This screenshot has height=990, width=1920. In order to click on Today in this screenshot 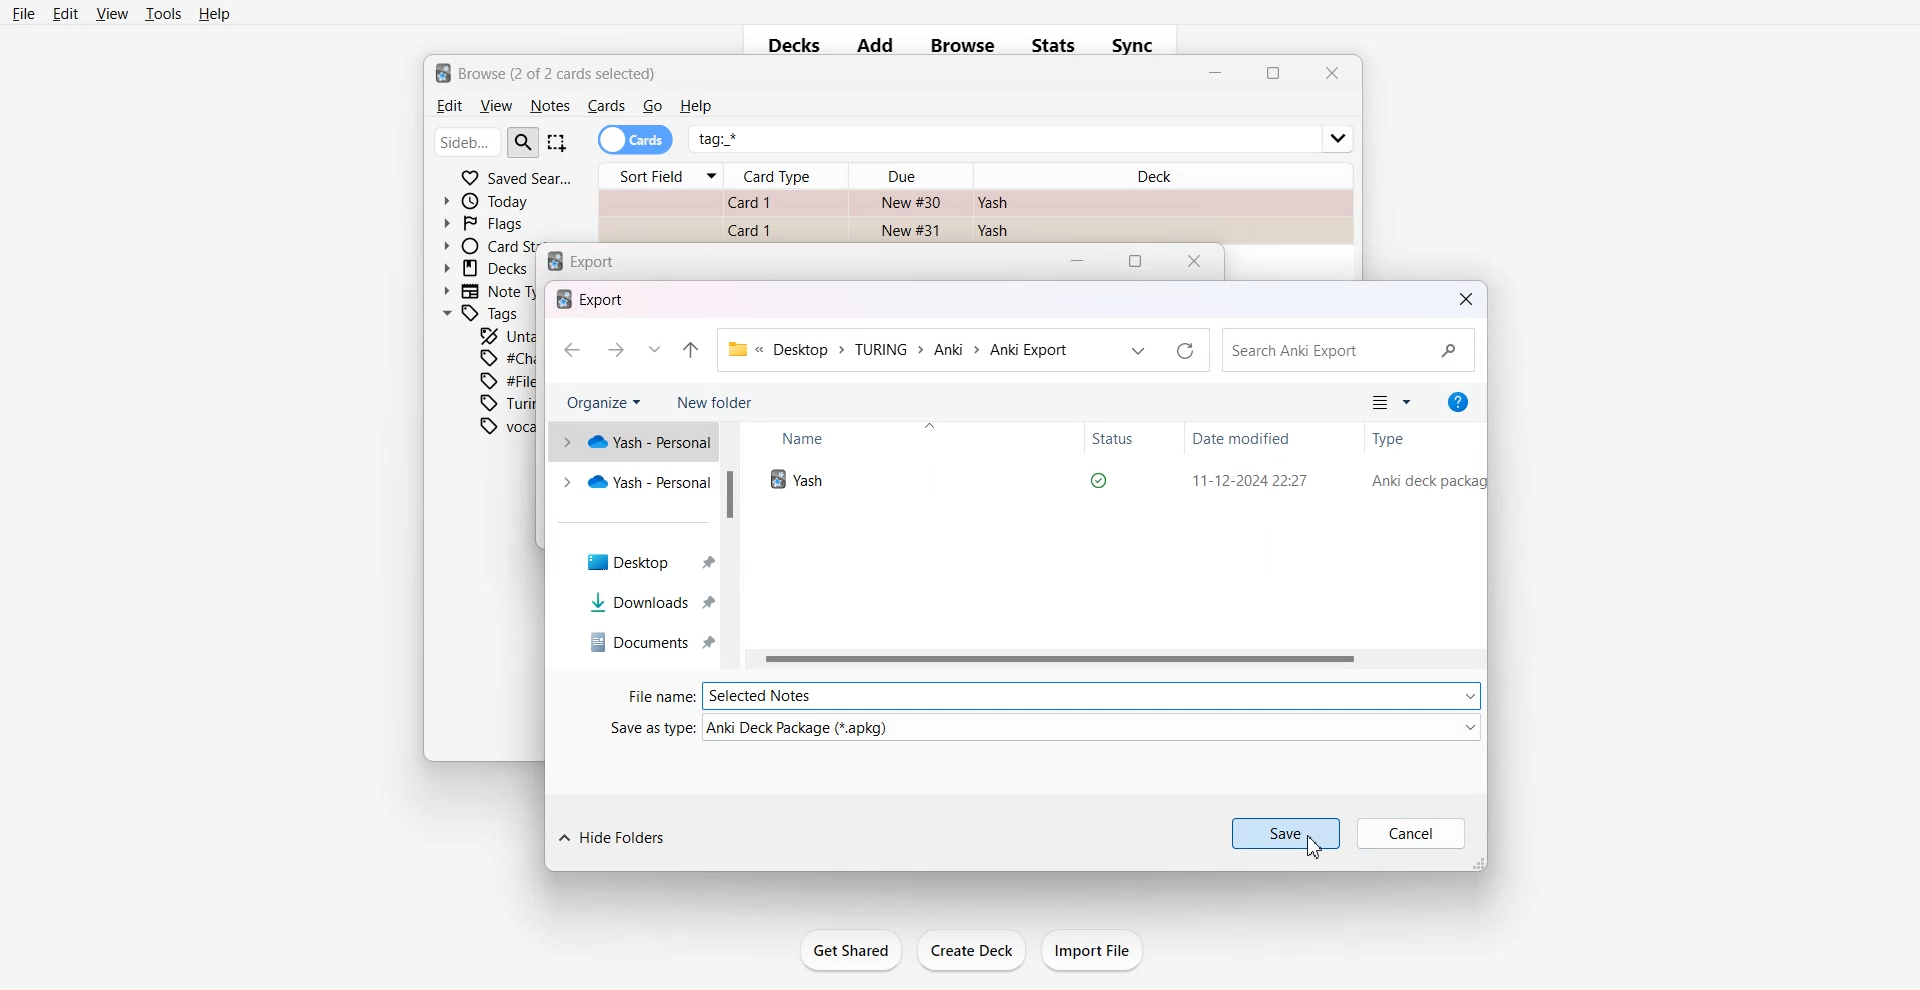, I will do `click(491, 201)`.